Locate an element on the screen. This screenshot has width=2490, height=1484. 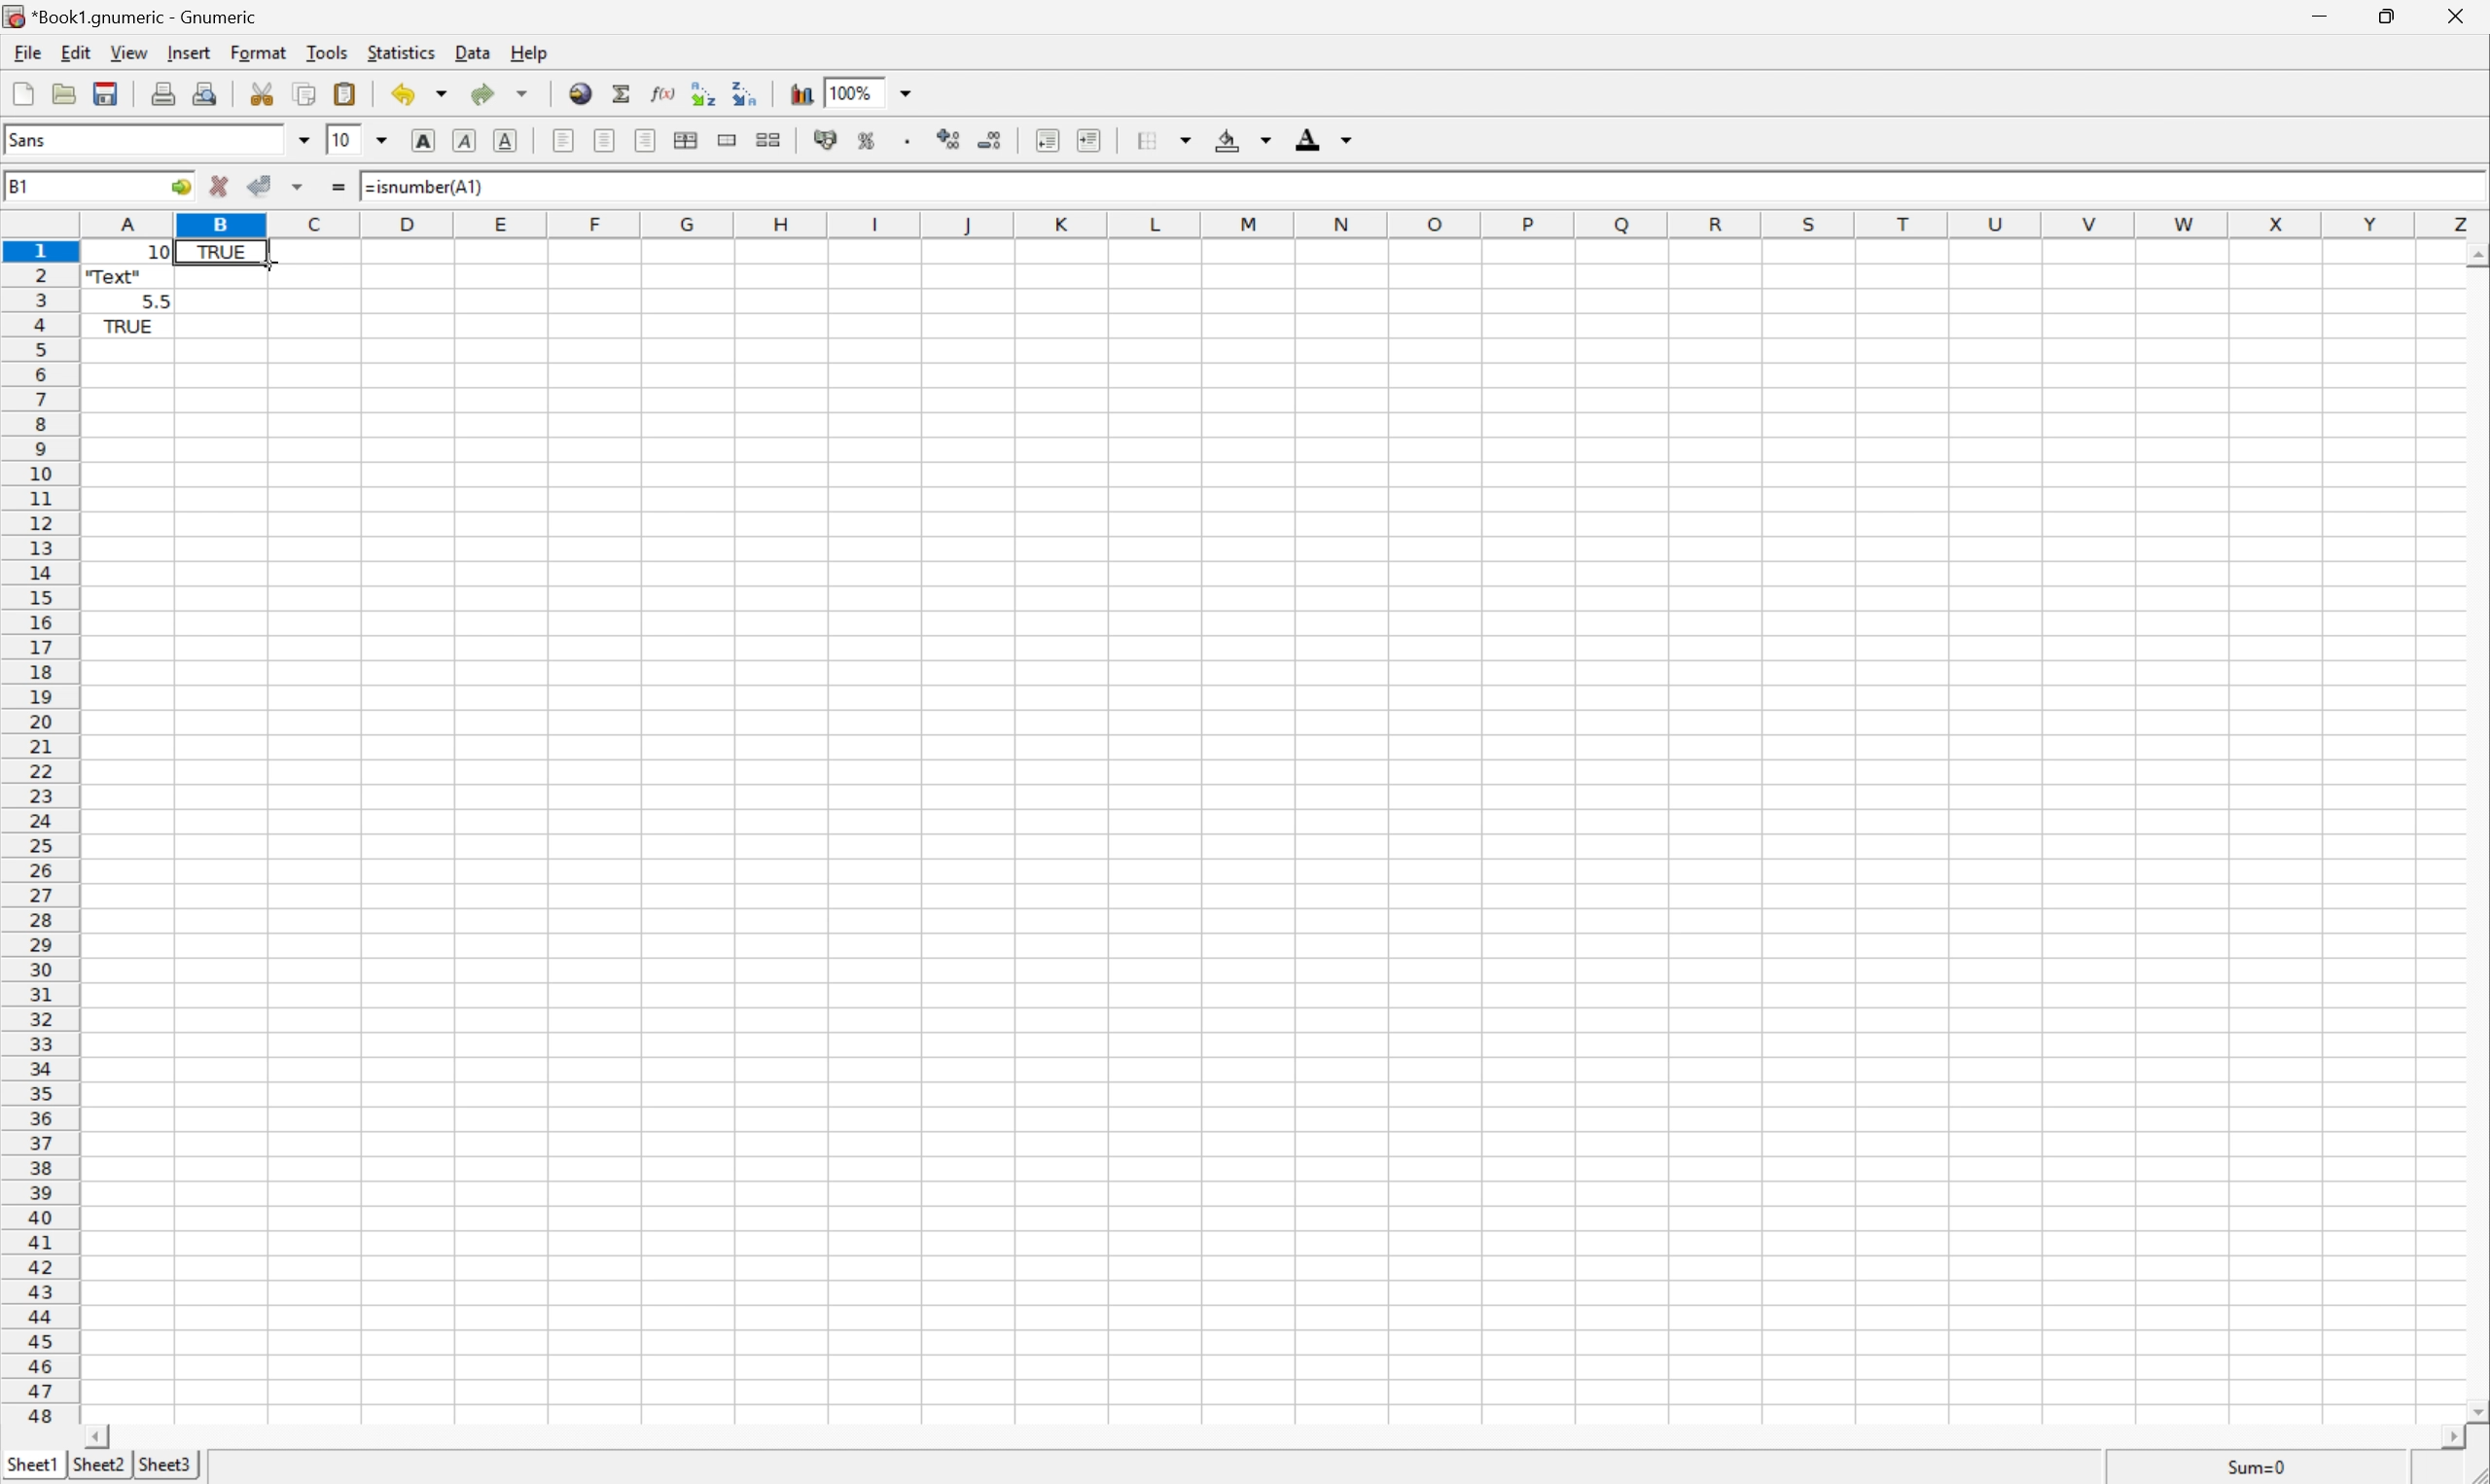
Close is located at coordinates (2458, 15).